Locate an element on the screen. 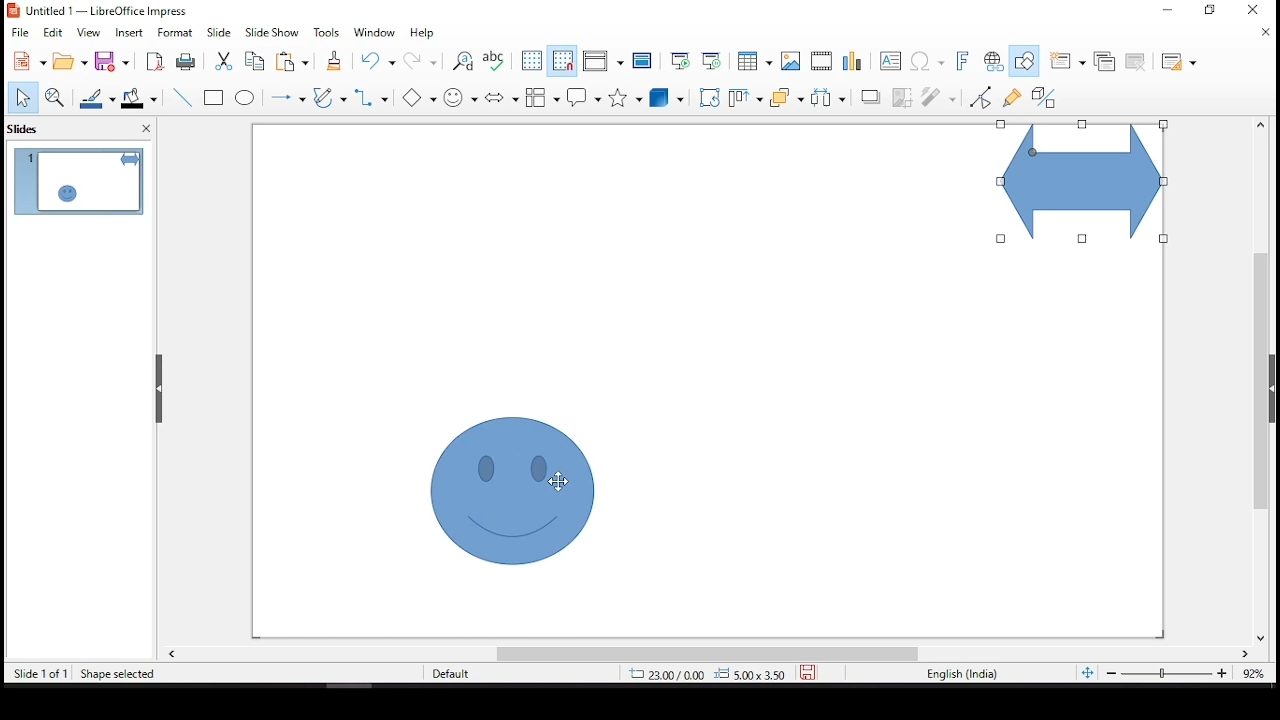 This screenshot has width=1280, height=720. stars and banners is located at coordinates (622, 97).